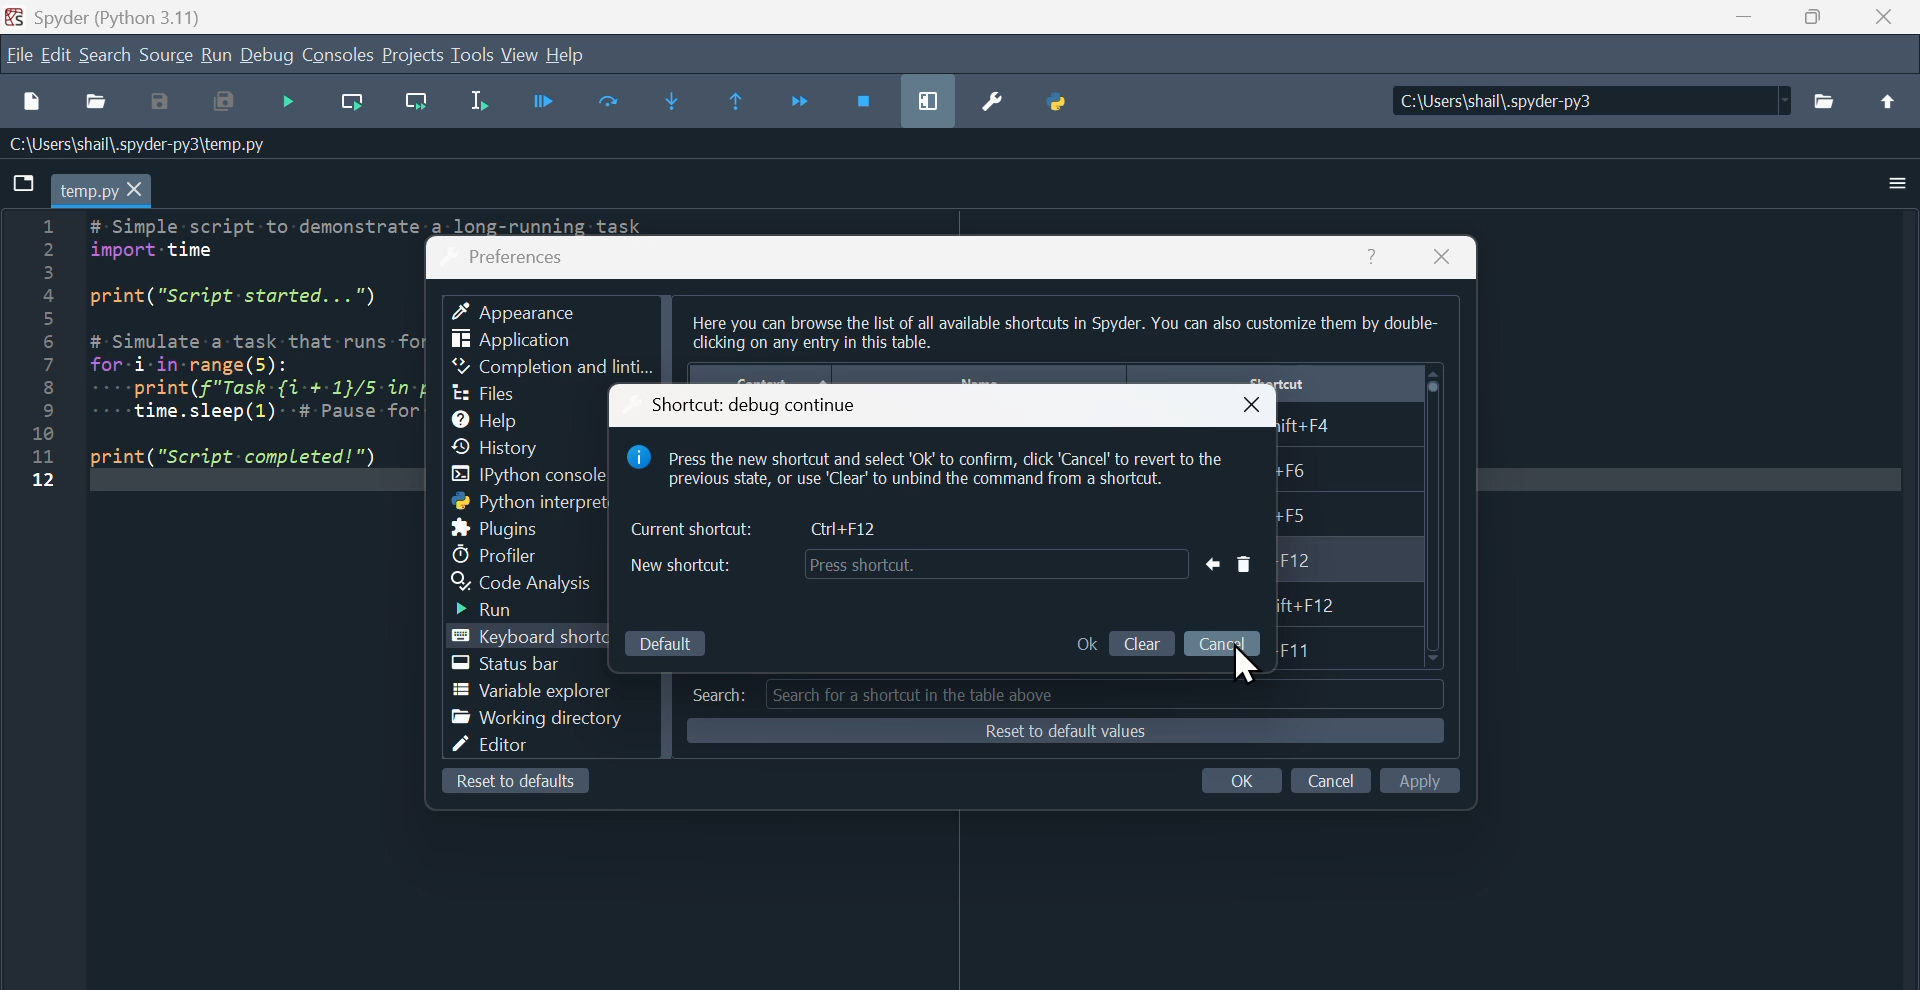 This screenshot has height=990, width=1920. I want to click on Run current line and go to the next one, so click(417, 105).